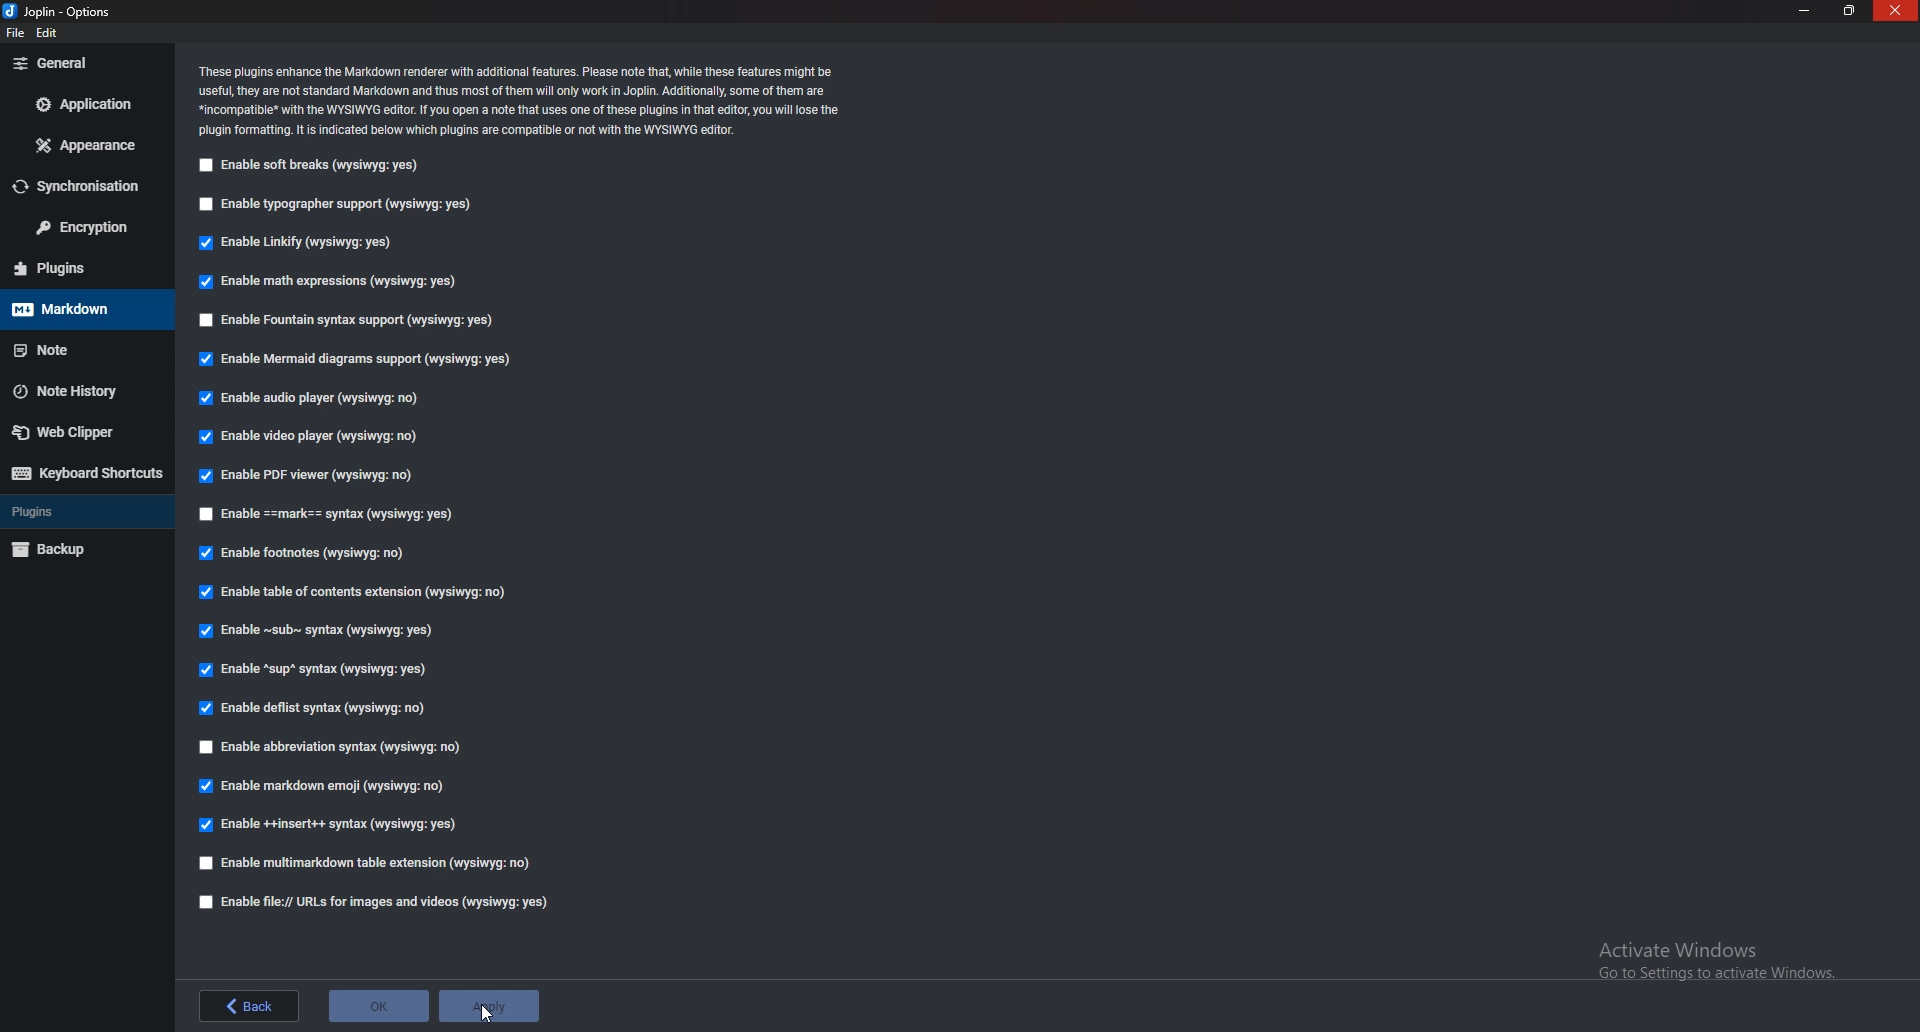 The height and width of the screenshot is (1032, 1920). I want to click on Web clipper, so click(67, 430).